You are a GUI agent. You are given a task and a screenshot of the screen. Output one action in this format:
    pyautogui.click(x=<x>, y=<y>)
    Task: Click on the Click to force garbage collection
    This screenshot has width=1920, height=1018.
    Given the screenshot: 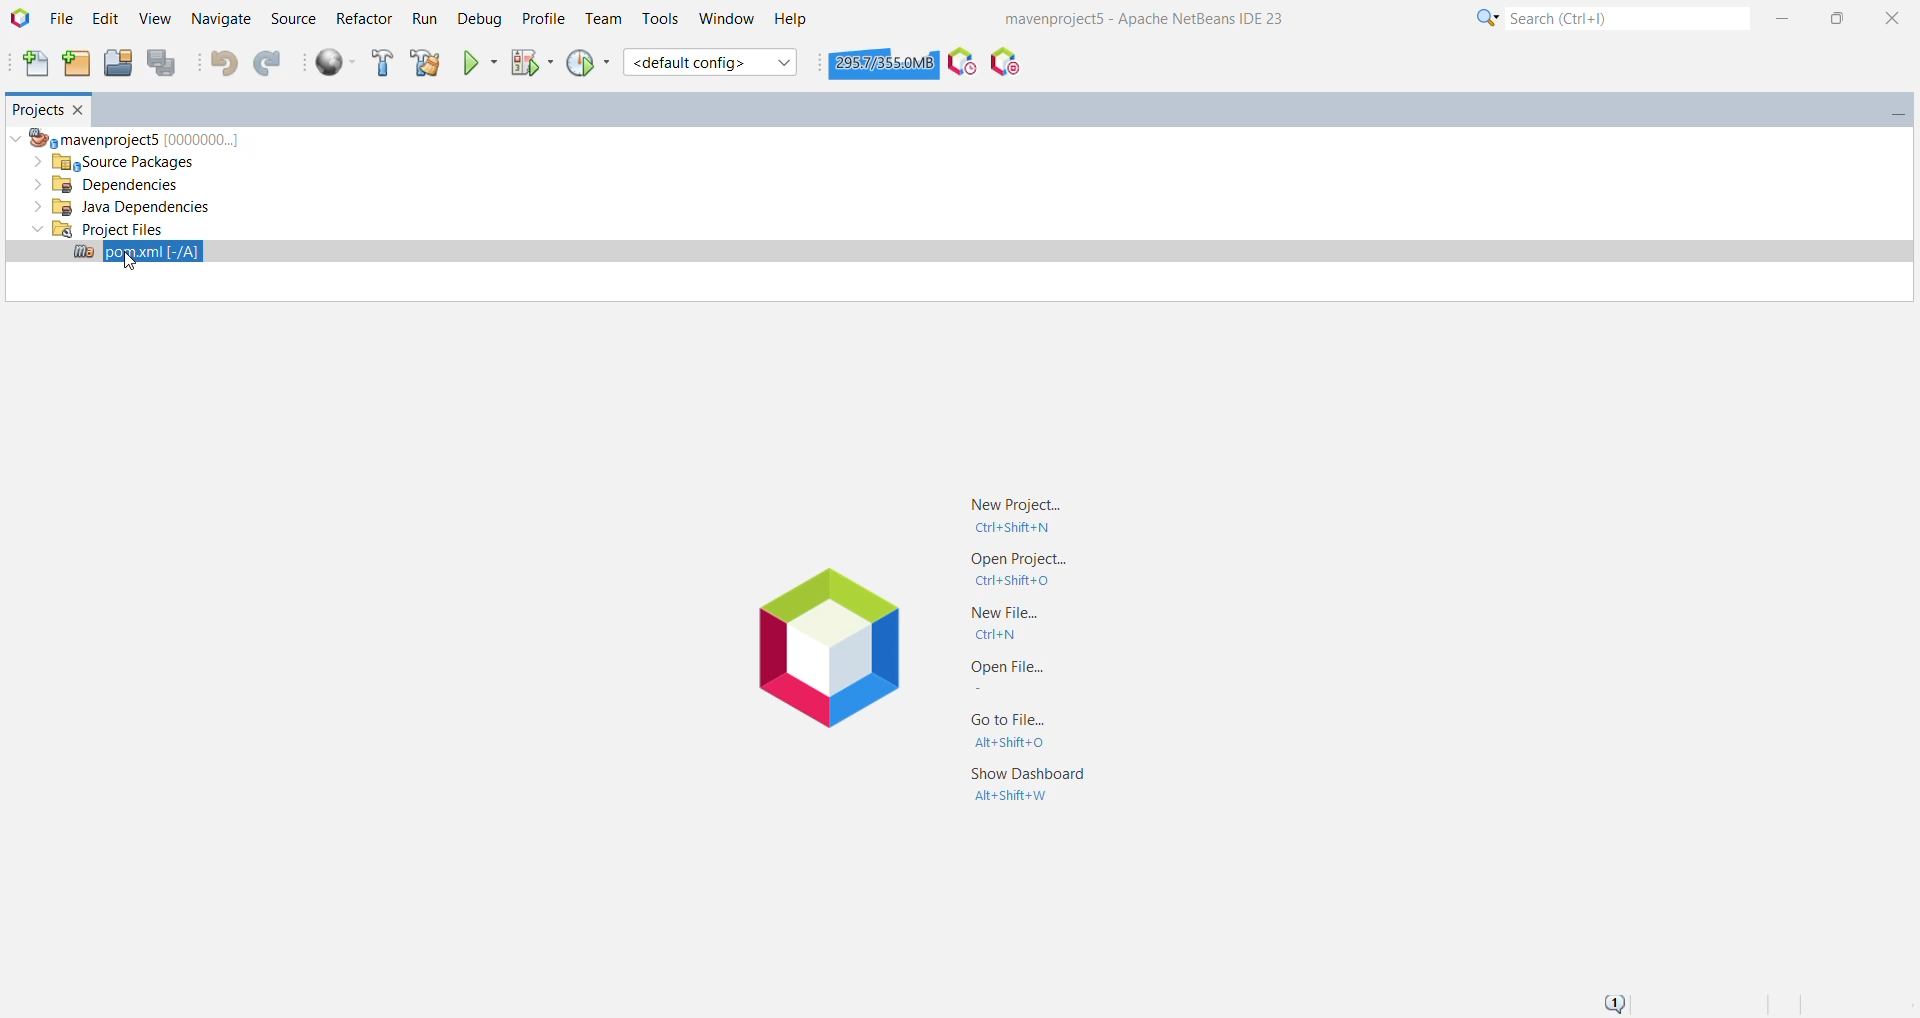 What is the action you would take?
    pyautogui.click(x=884, y=62)
    